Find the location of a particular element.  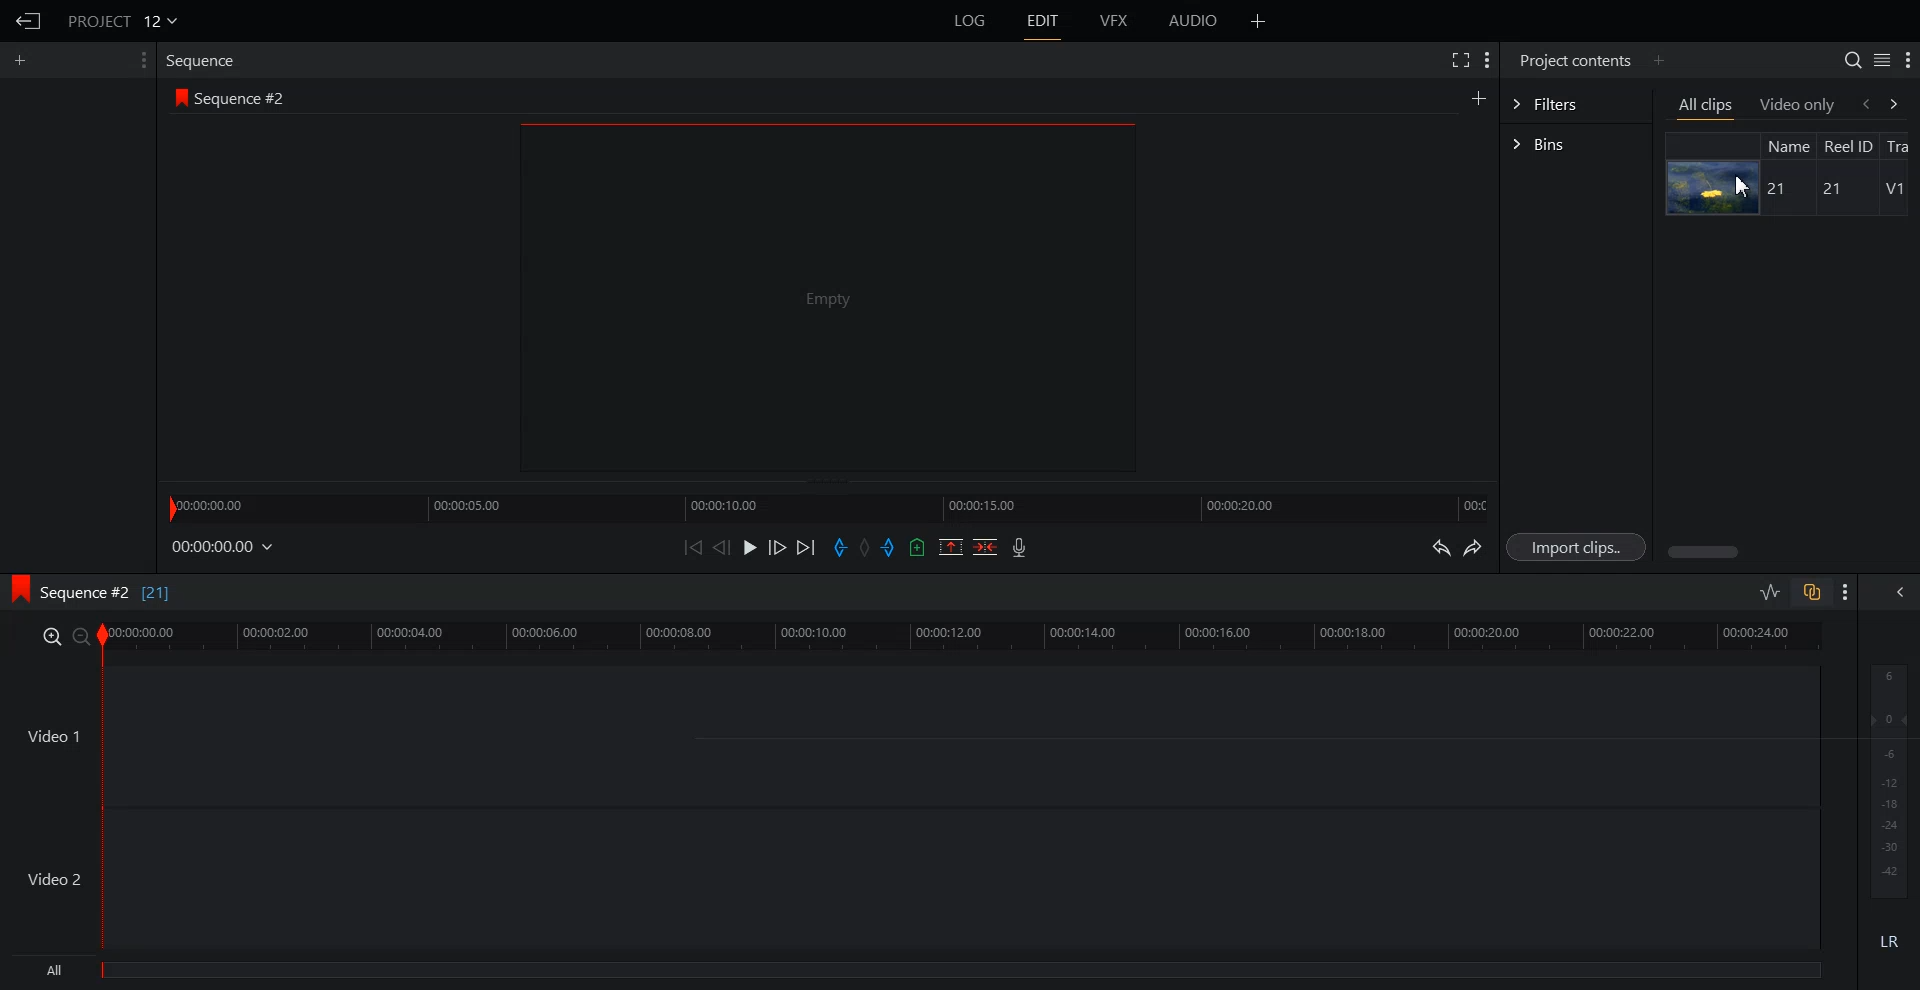

Add an Cue at the current position is located at coordinates (917, 547).